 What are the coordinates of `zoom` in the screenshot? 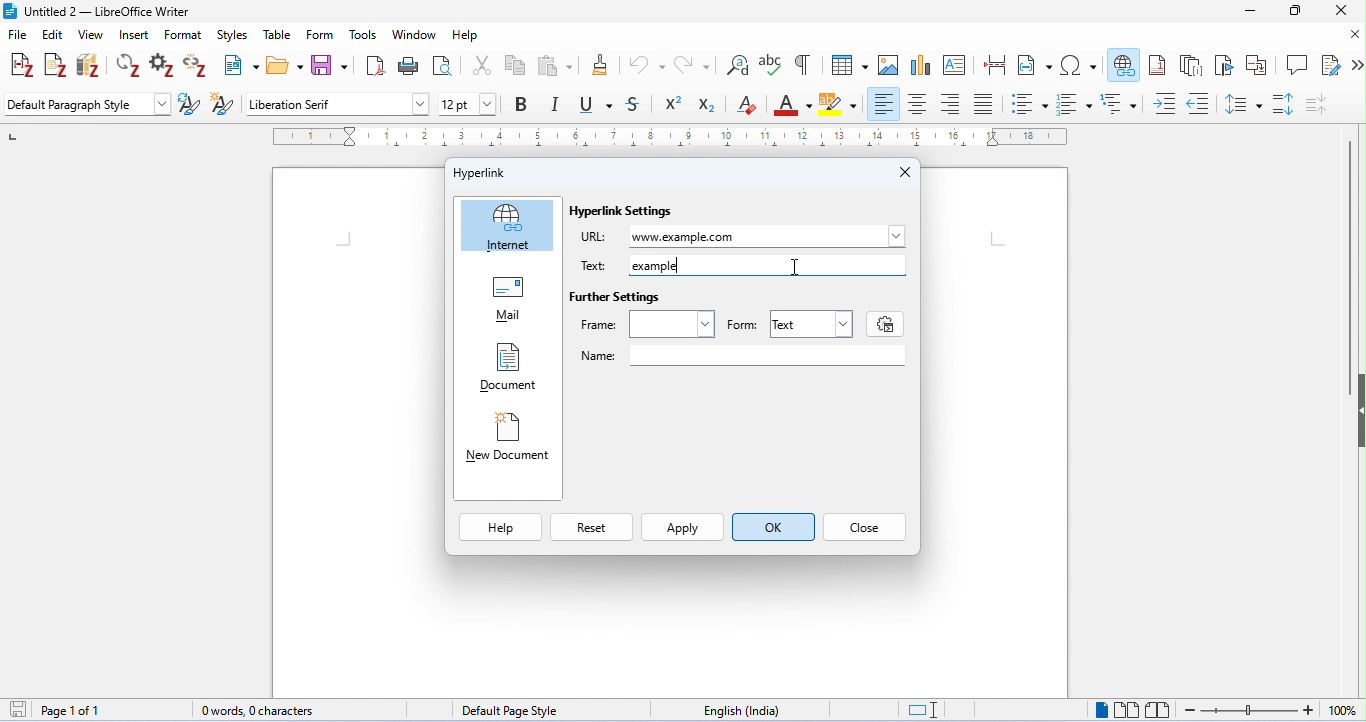 It's located at (1270, 710).